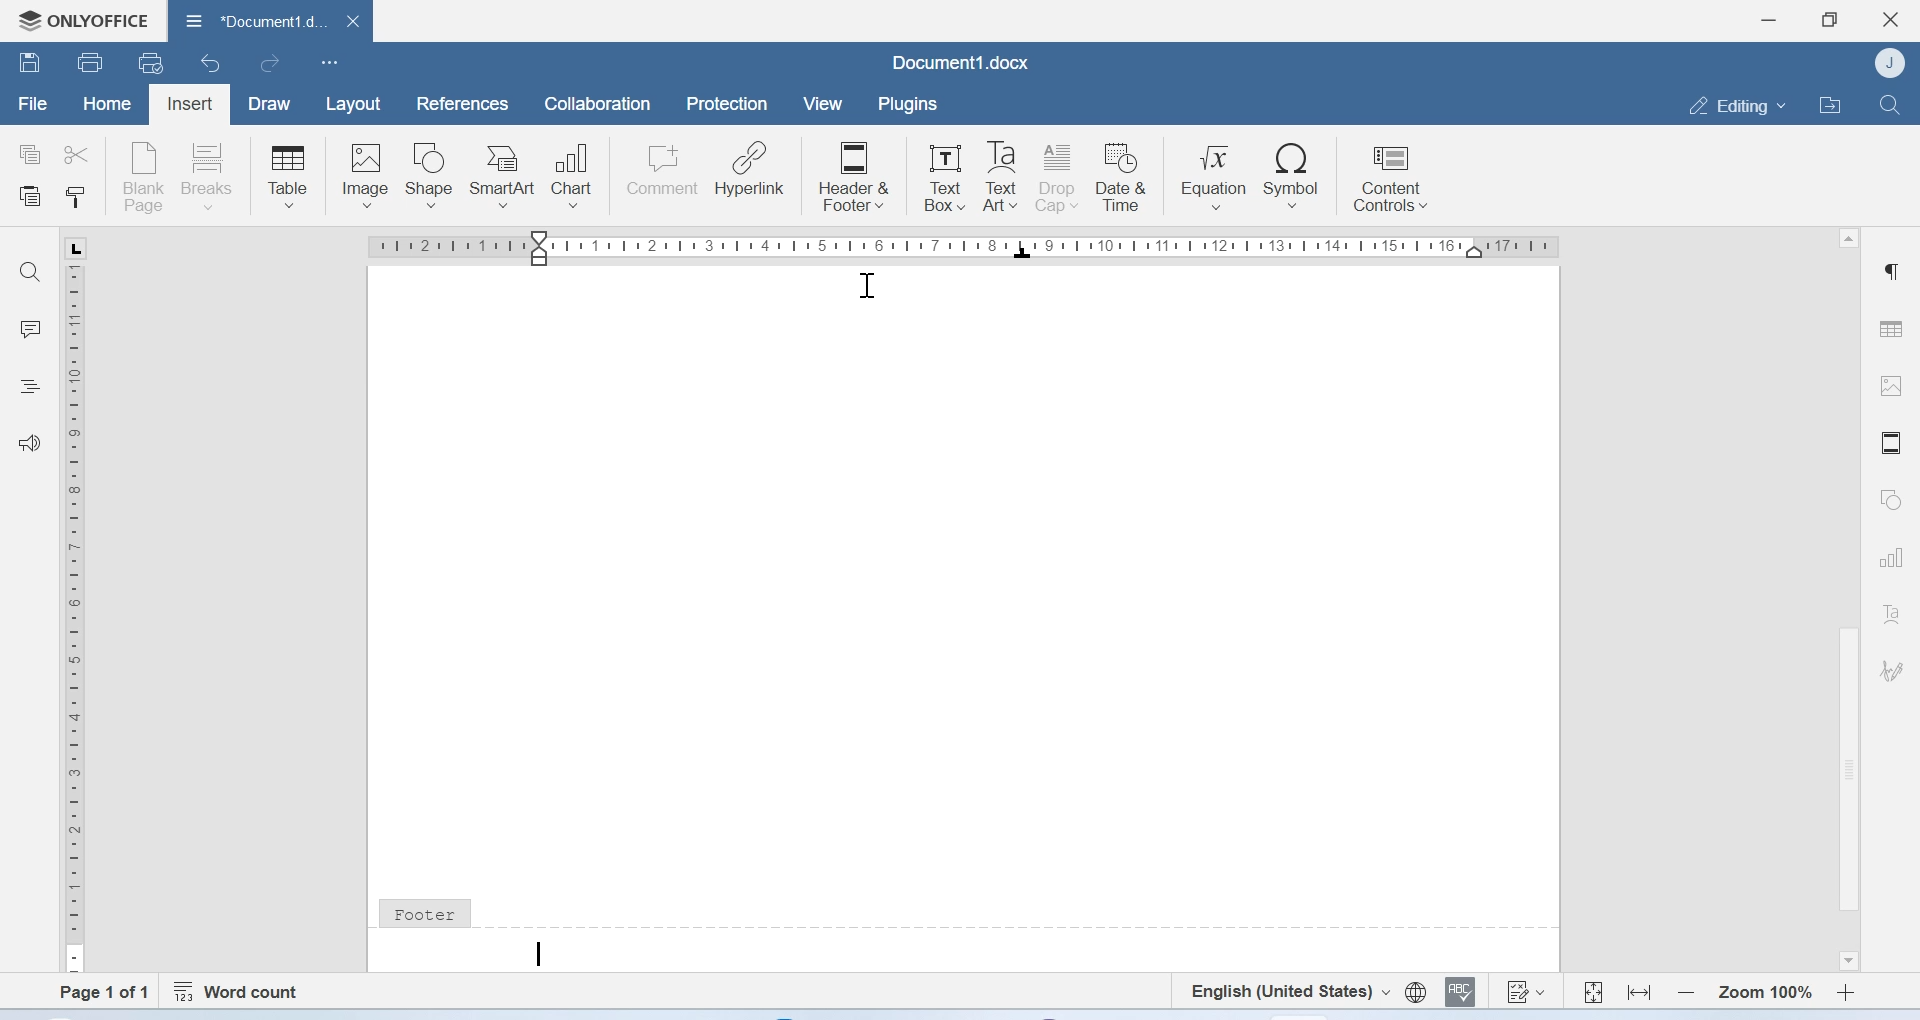  What do you see at coordinates (598, 106) in the screenshot?
I see `Collaboration` at bounding box center [598, 106].